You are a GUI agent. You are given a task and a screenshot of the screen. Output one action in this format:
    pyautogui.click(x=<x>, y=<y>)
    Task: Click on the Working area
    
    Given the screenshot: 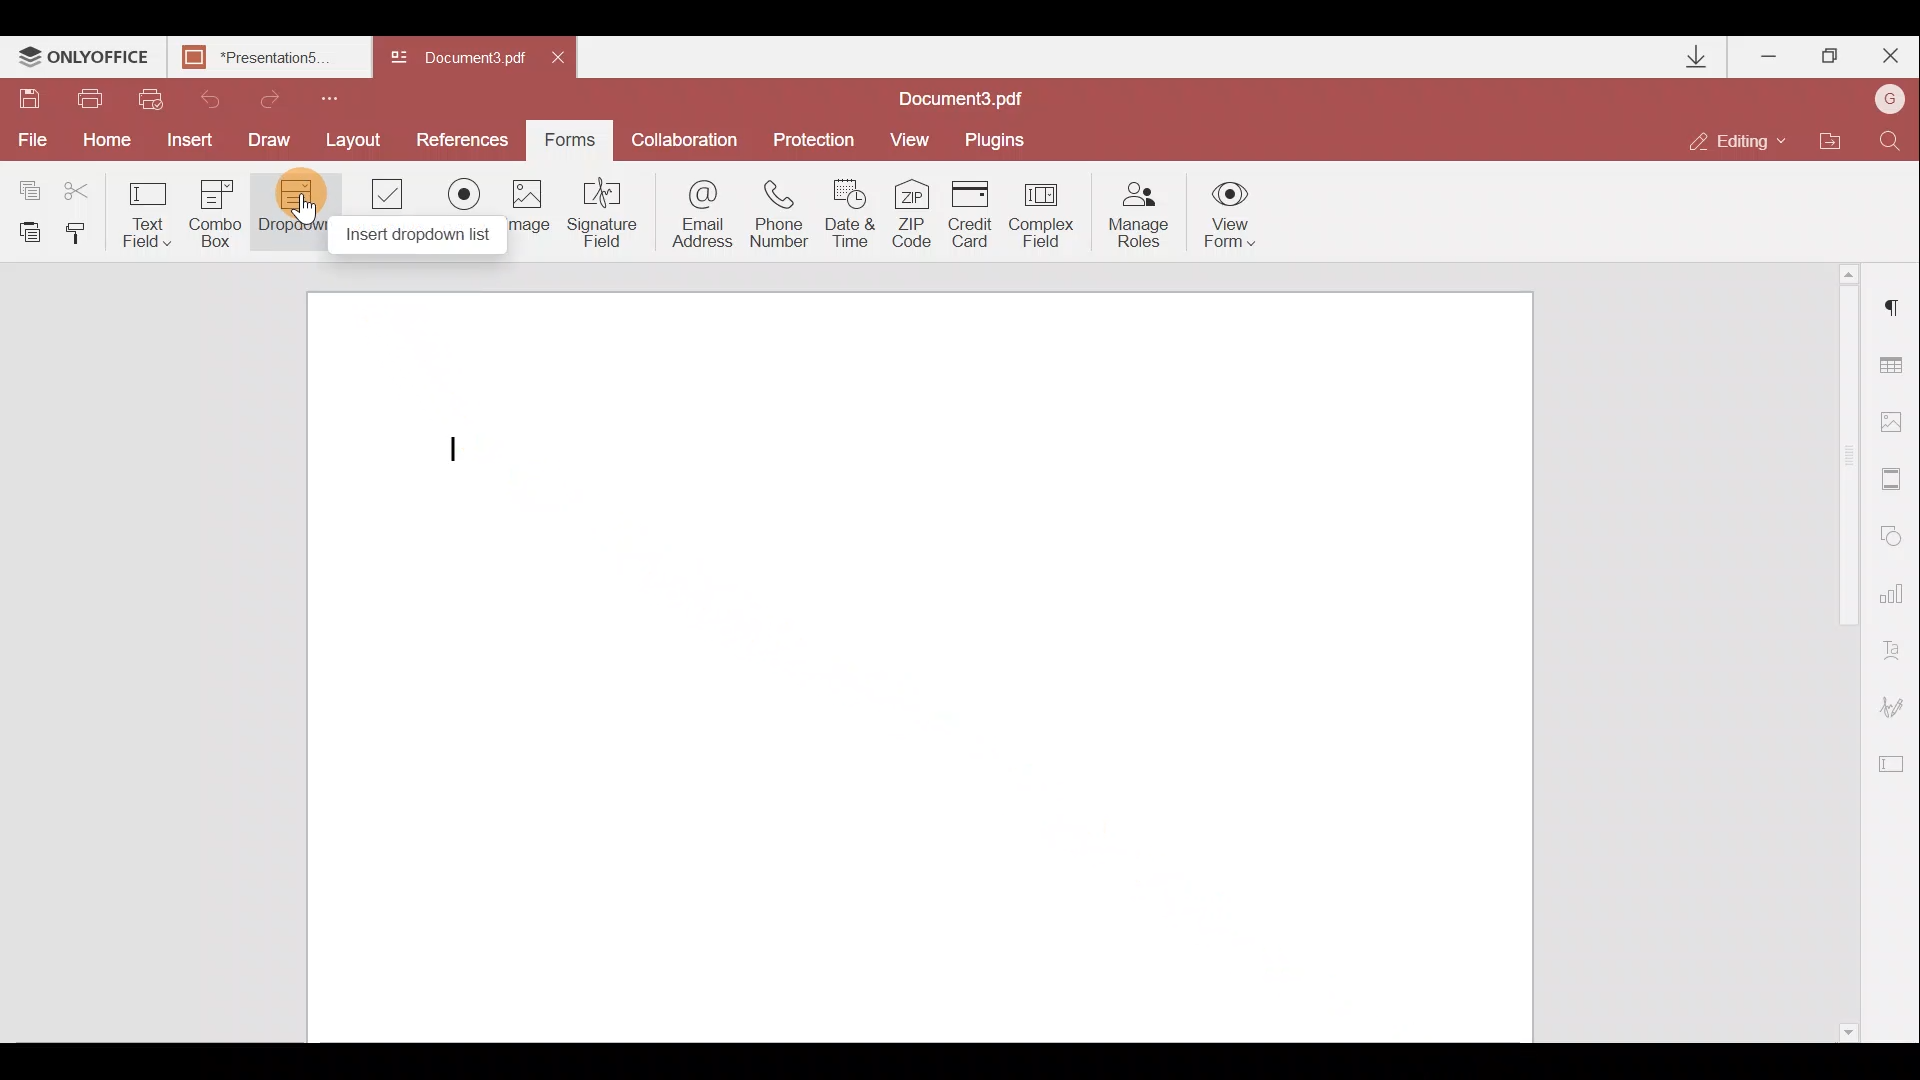 What is the action you would take?
    pyautogui.click(x=917, y=667)
    